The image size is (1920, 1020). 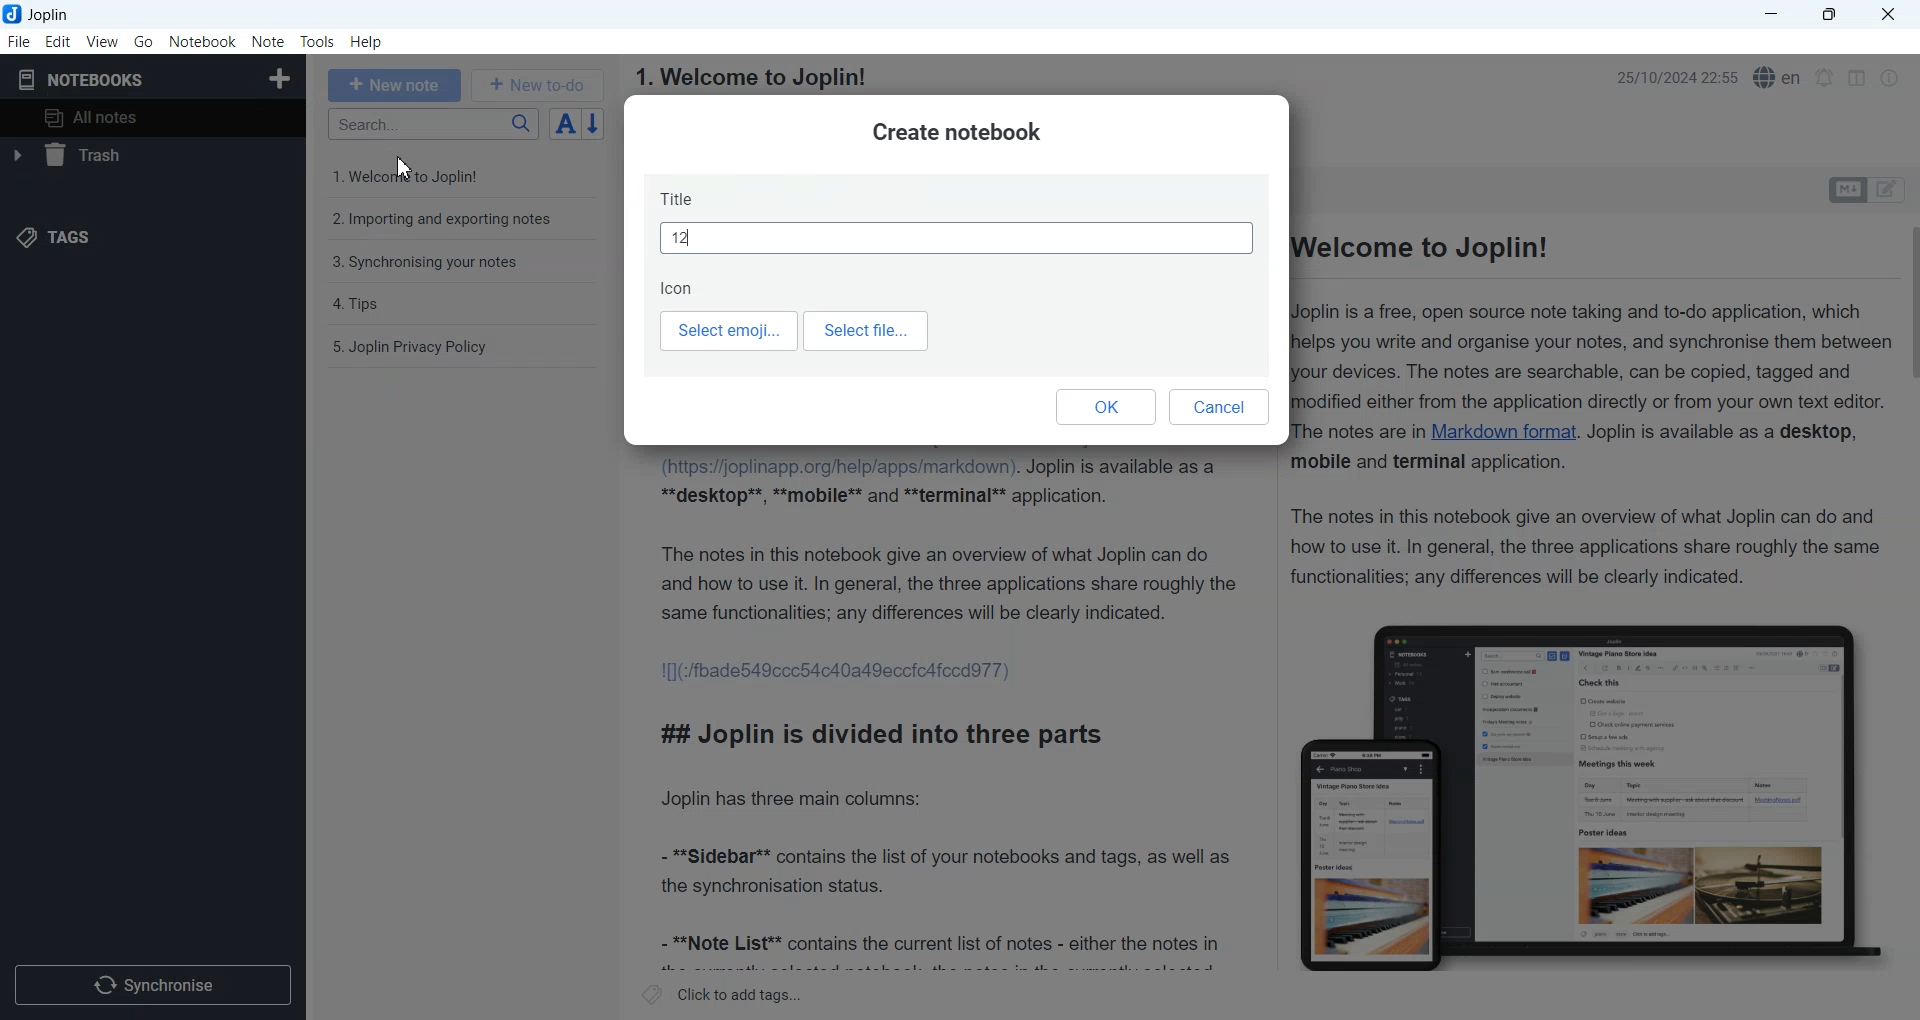 I want to click on Close, so click(x=1886, y=15).